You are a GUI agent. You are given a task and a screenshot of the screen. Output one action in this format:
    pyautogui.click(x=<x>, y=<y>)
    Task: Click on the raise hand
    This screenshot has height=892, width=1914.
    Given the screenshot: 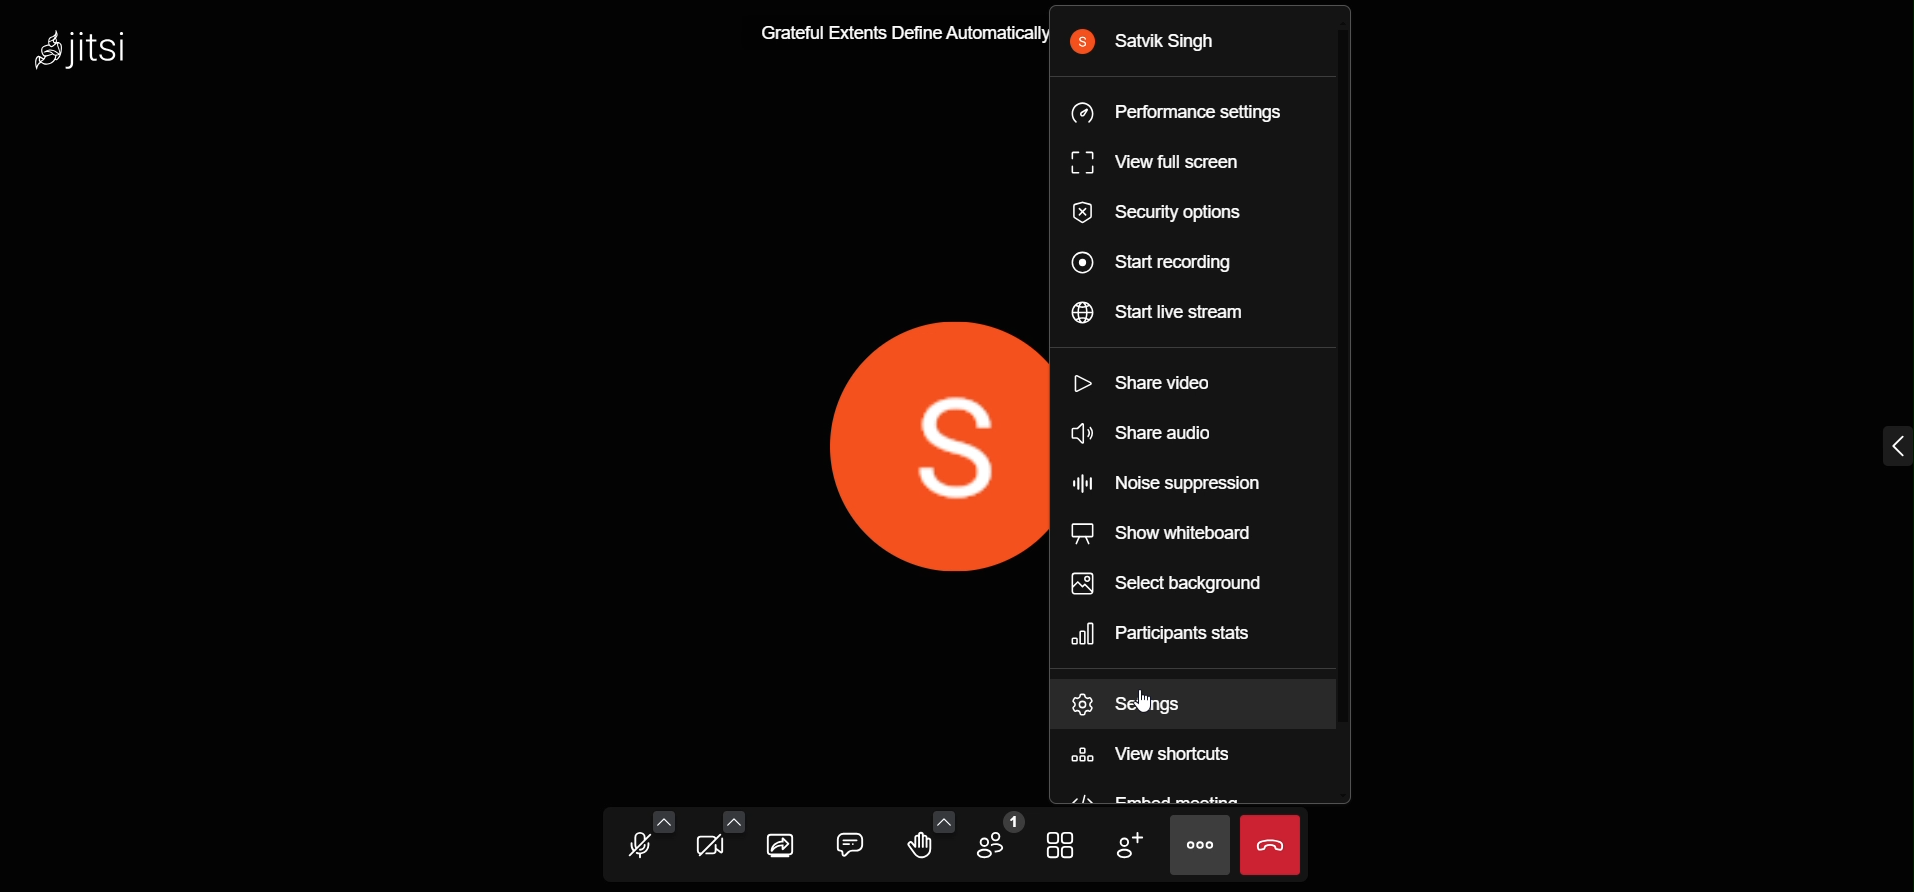 What is the action you would take?
    pyautogui.click(x=922, y=847)
    